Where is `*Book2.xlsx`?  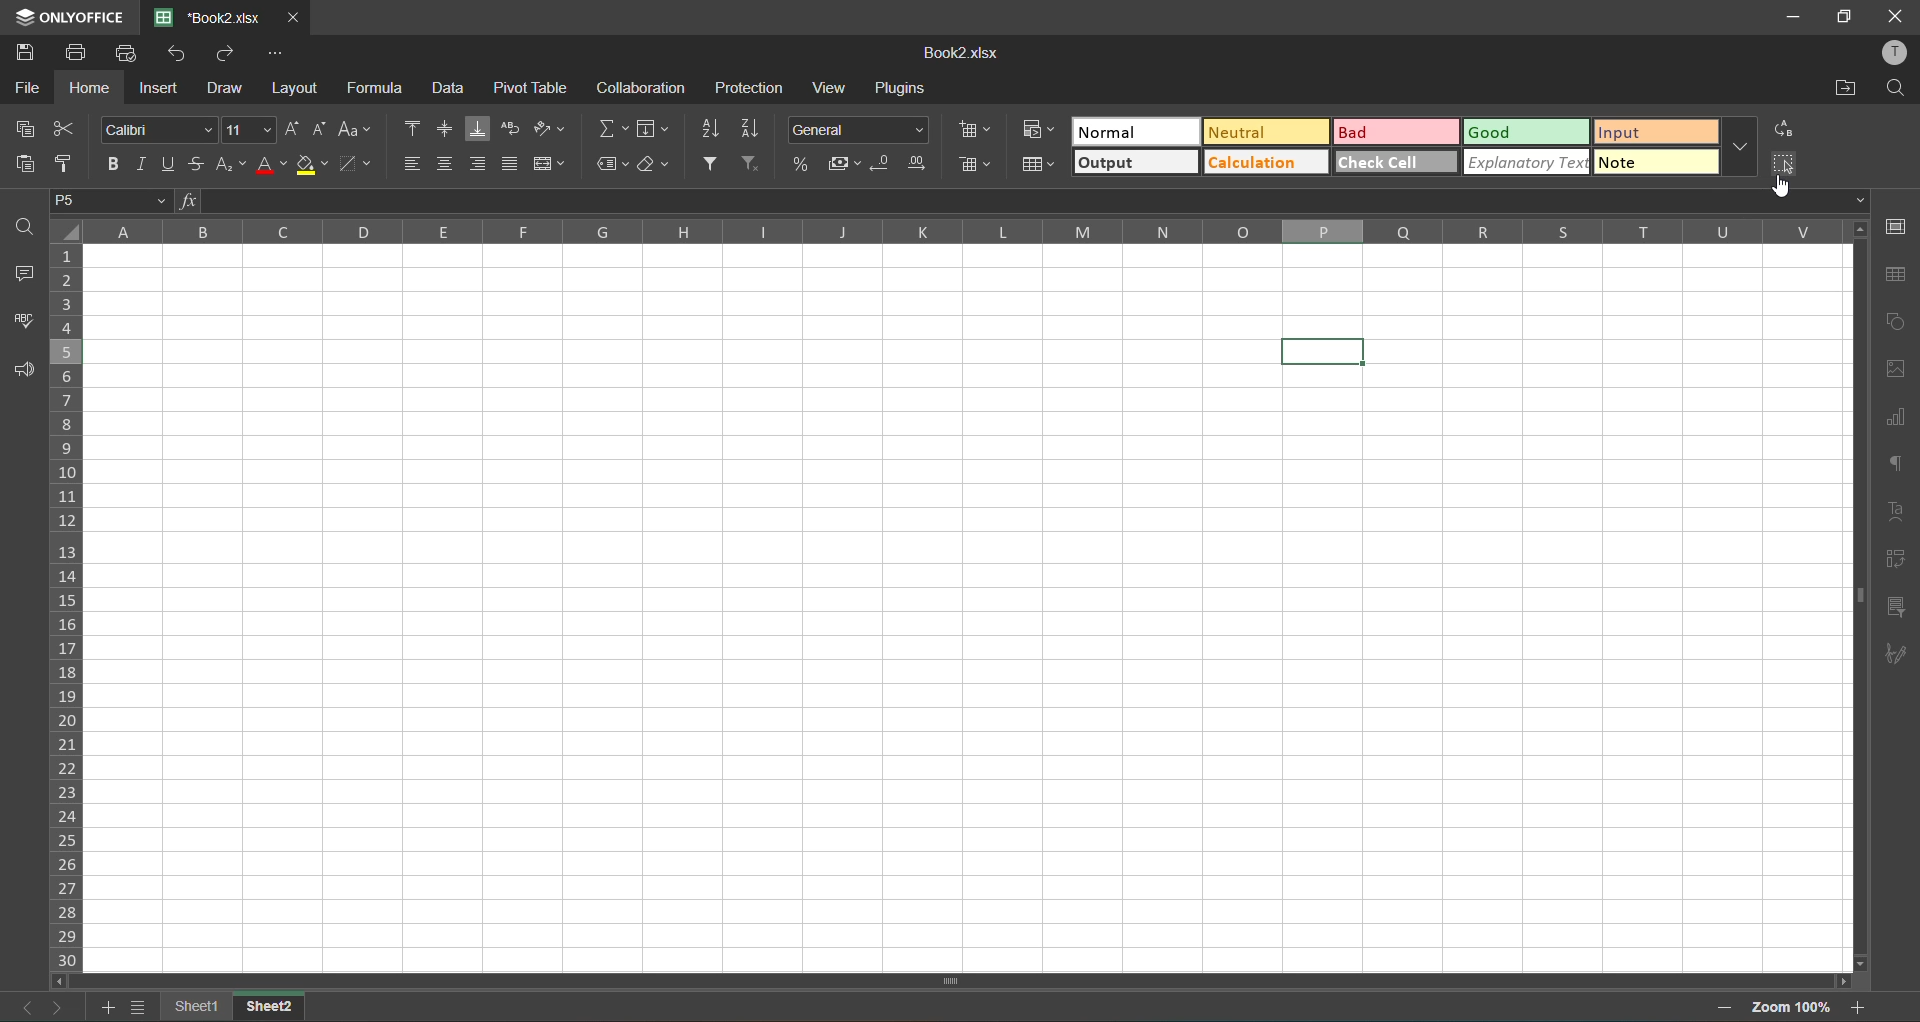
*Book2.xlsx is located at coordinates (214, 18).